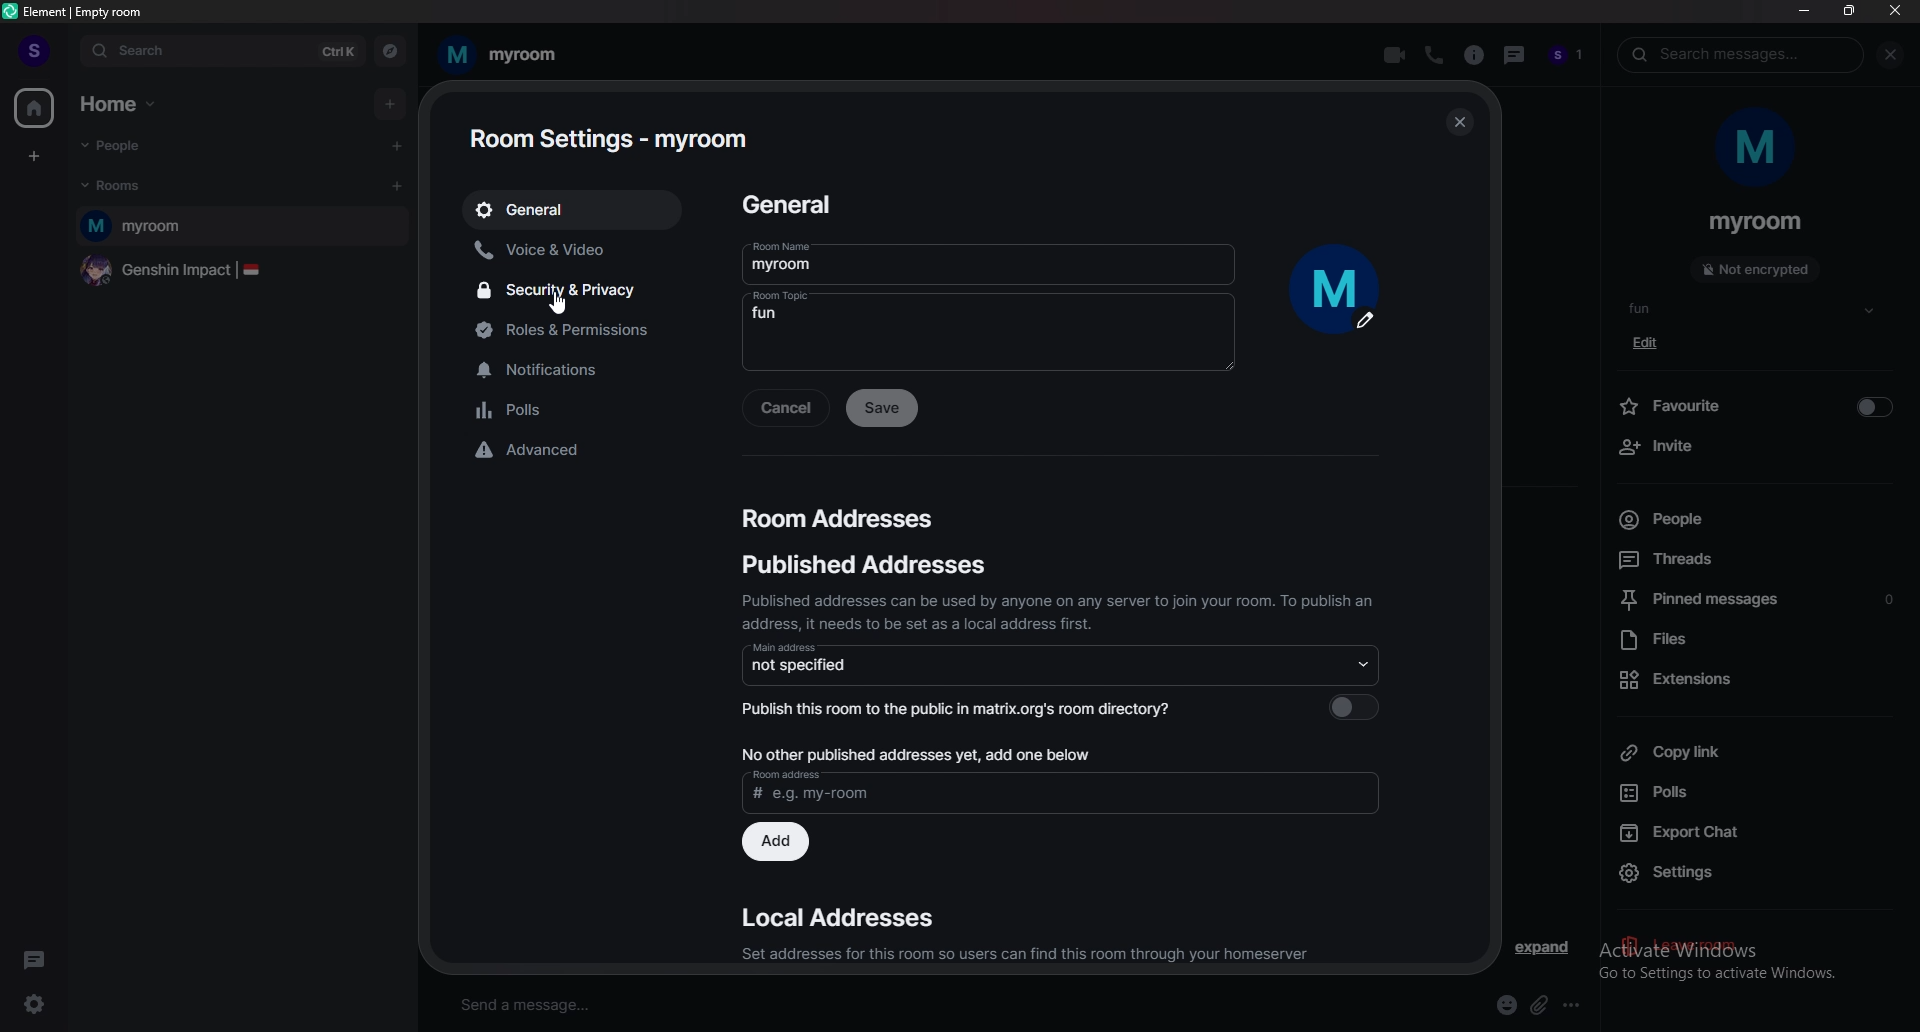  What do you see at coordinates (85, 10) in the screenshot?
I see `element | empty room` at bounding box center [85, 10].